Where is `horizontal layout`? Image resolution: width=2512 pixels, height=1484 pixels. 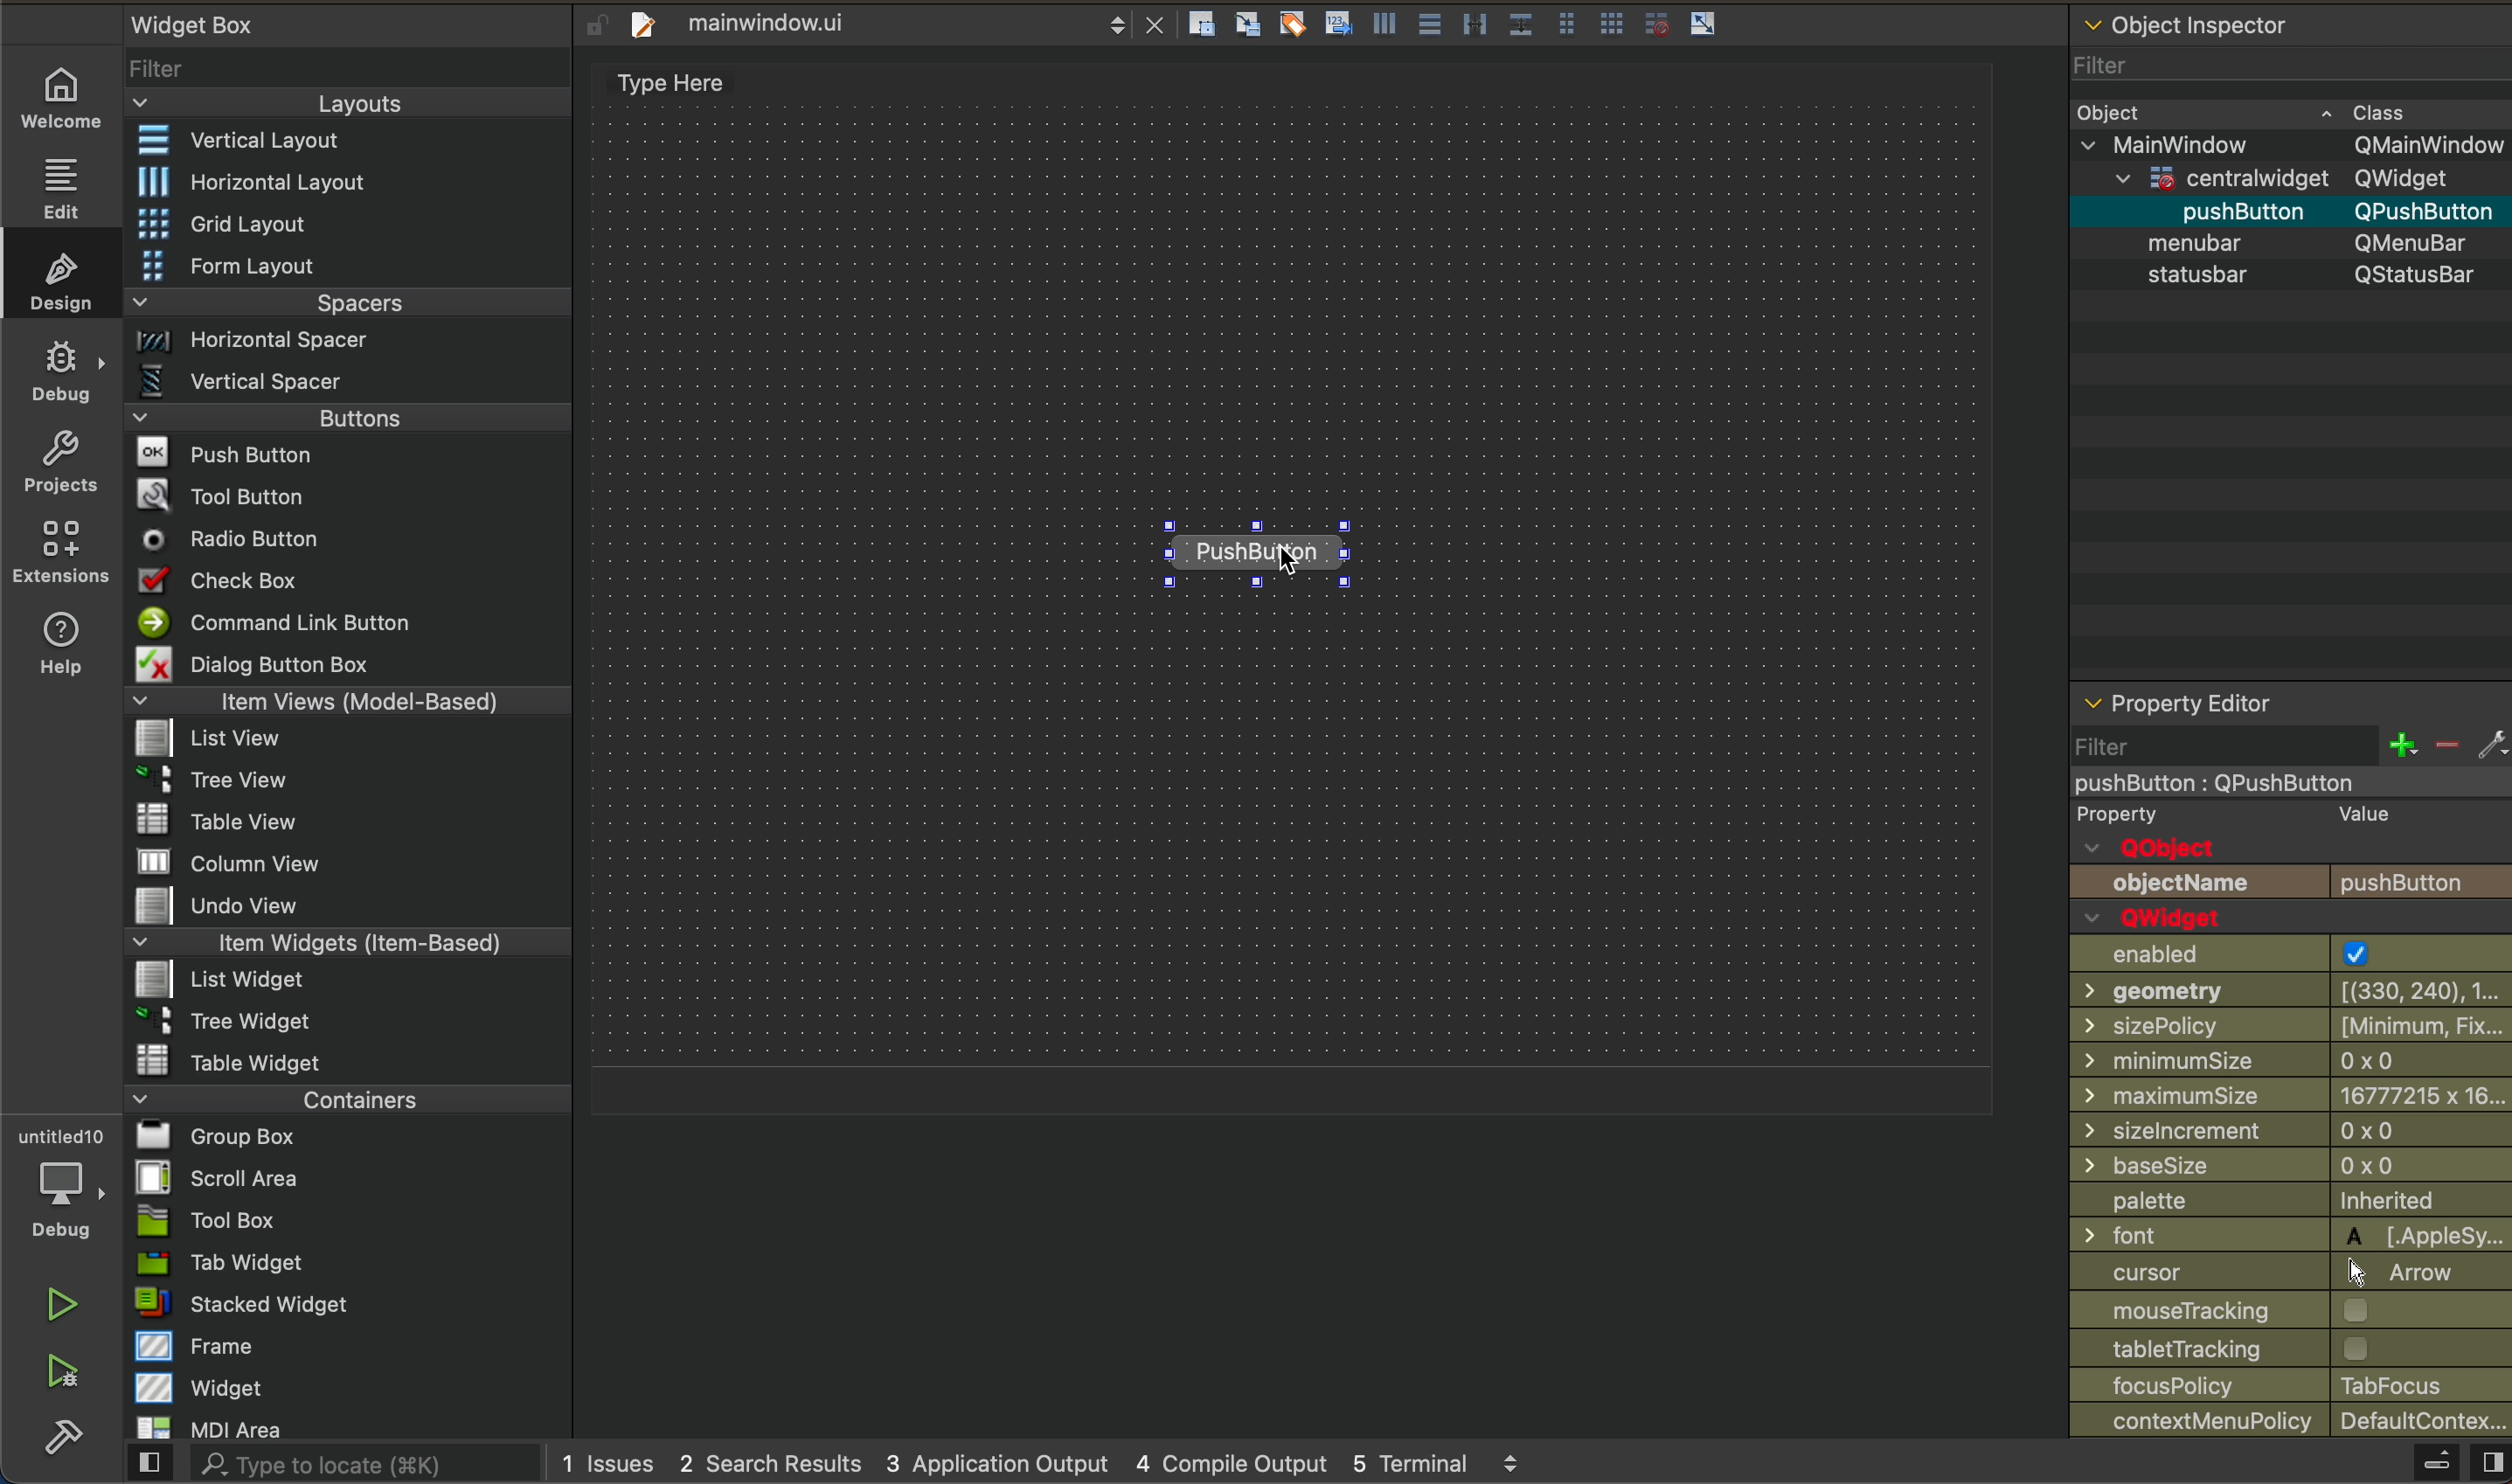
horizontal layout is located at coordinates (348, 178).